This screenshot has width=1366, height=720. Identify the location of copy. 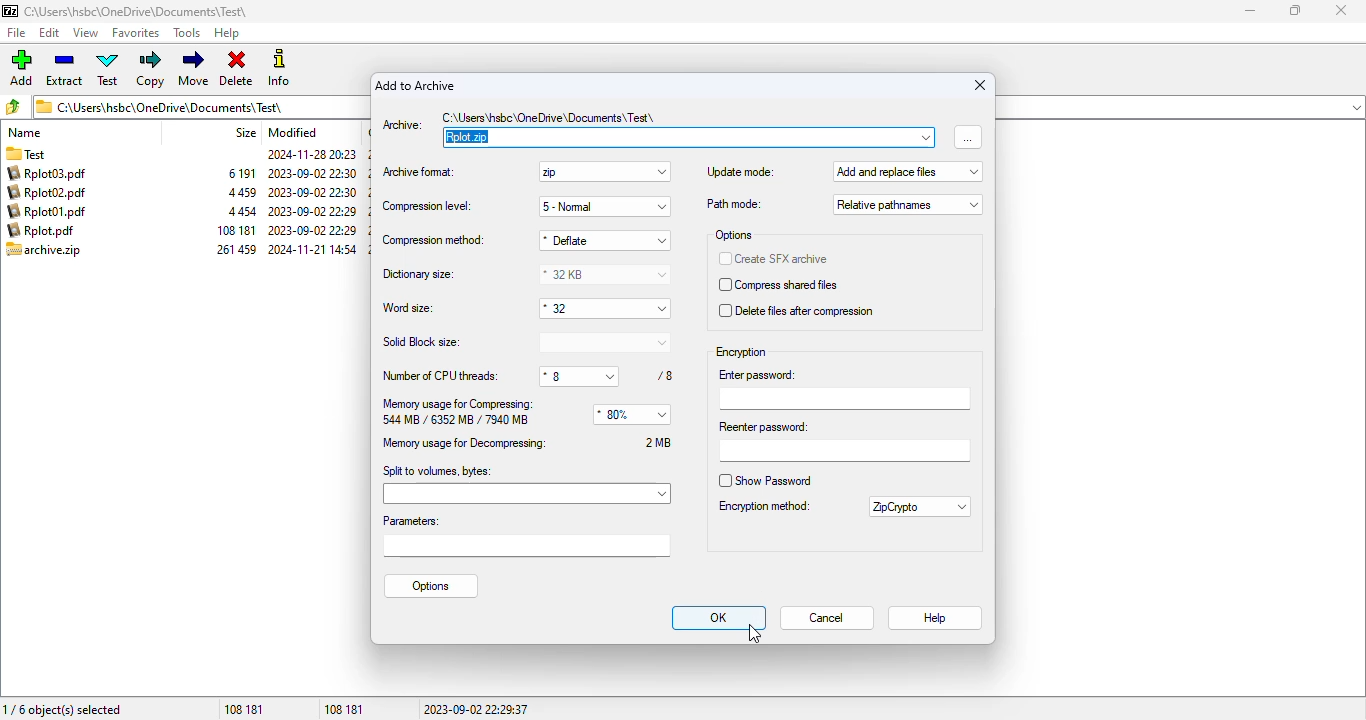
(151, 70).